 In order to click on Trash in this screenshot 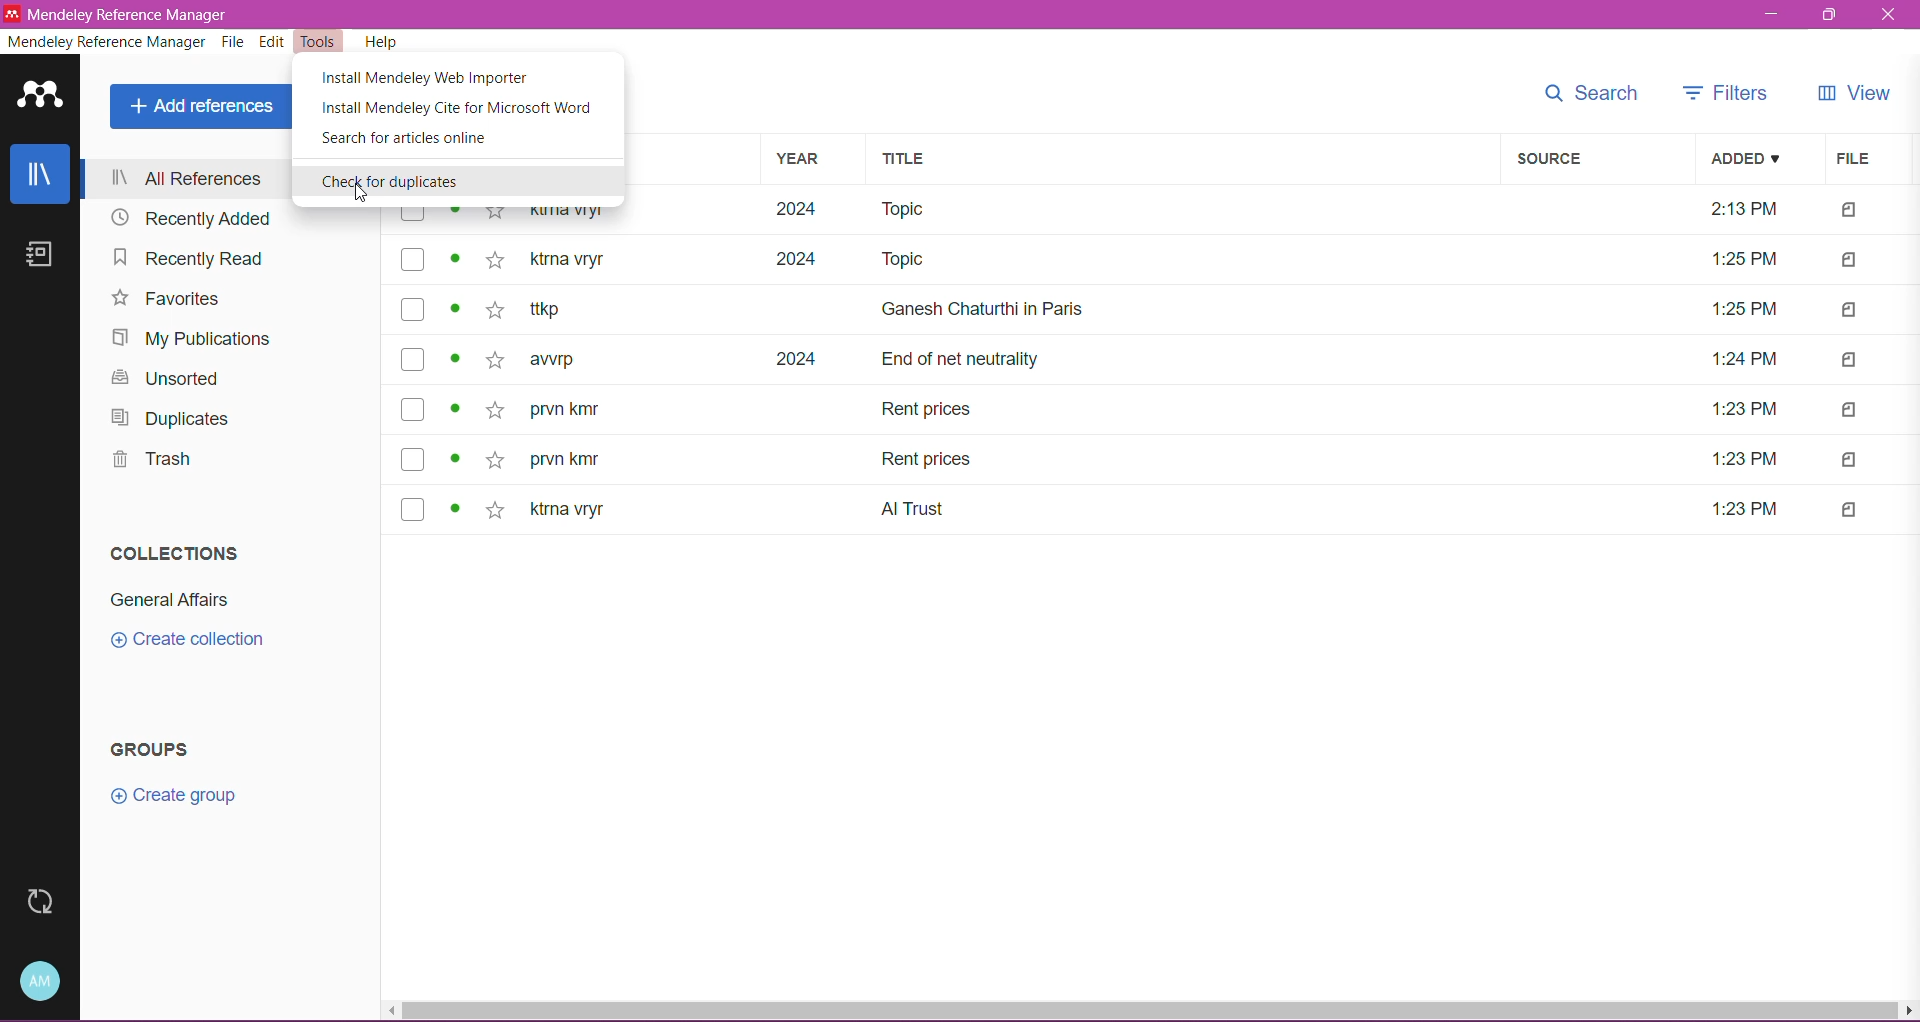, I will do `click(151, 464)`.